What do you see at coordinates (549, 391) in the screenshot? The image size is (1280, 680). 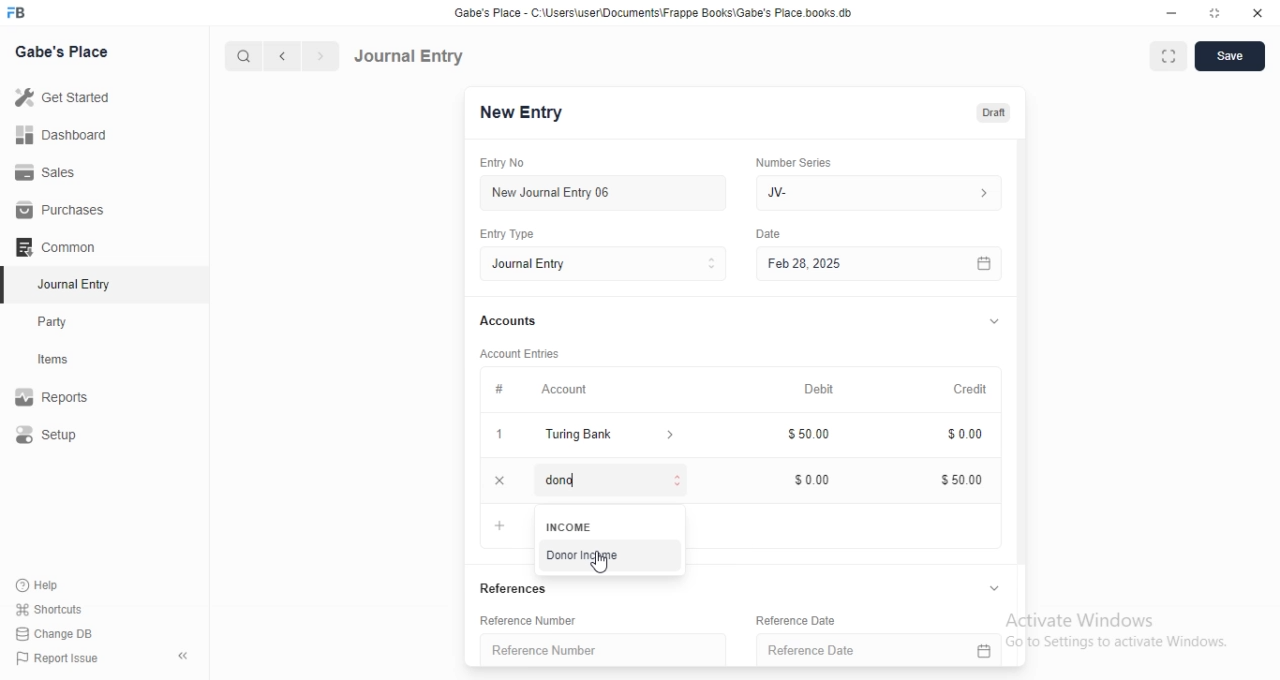 I see `Account` at bounding box center [549, 391].